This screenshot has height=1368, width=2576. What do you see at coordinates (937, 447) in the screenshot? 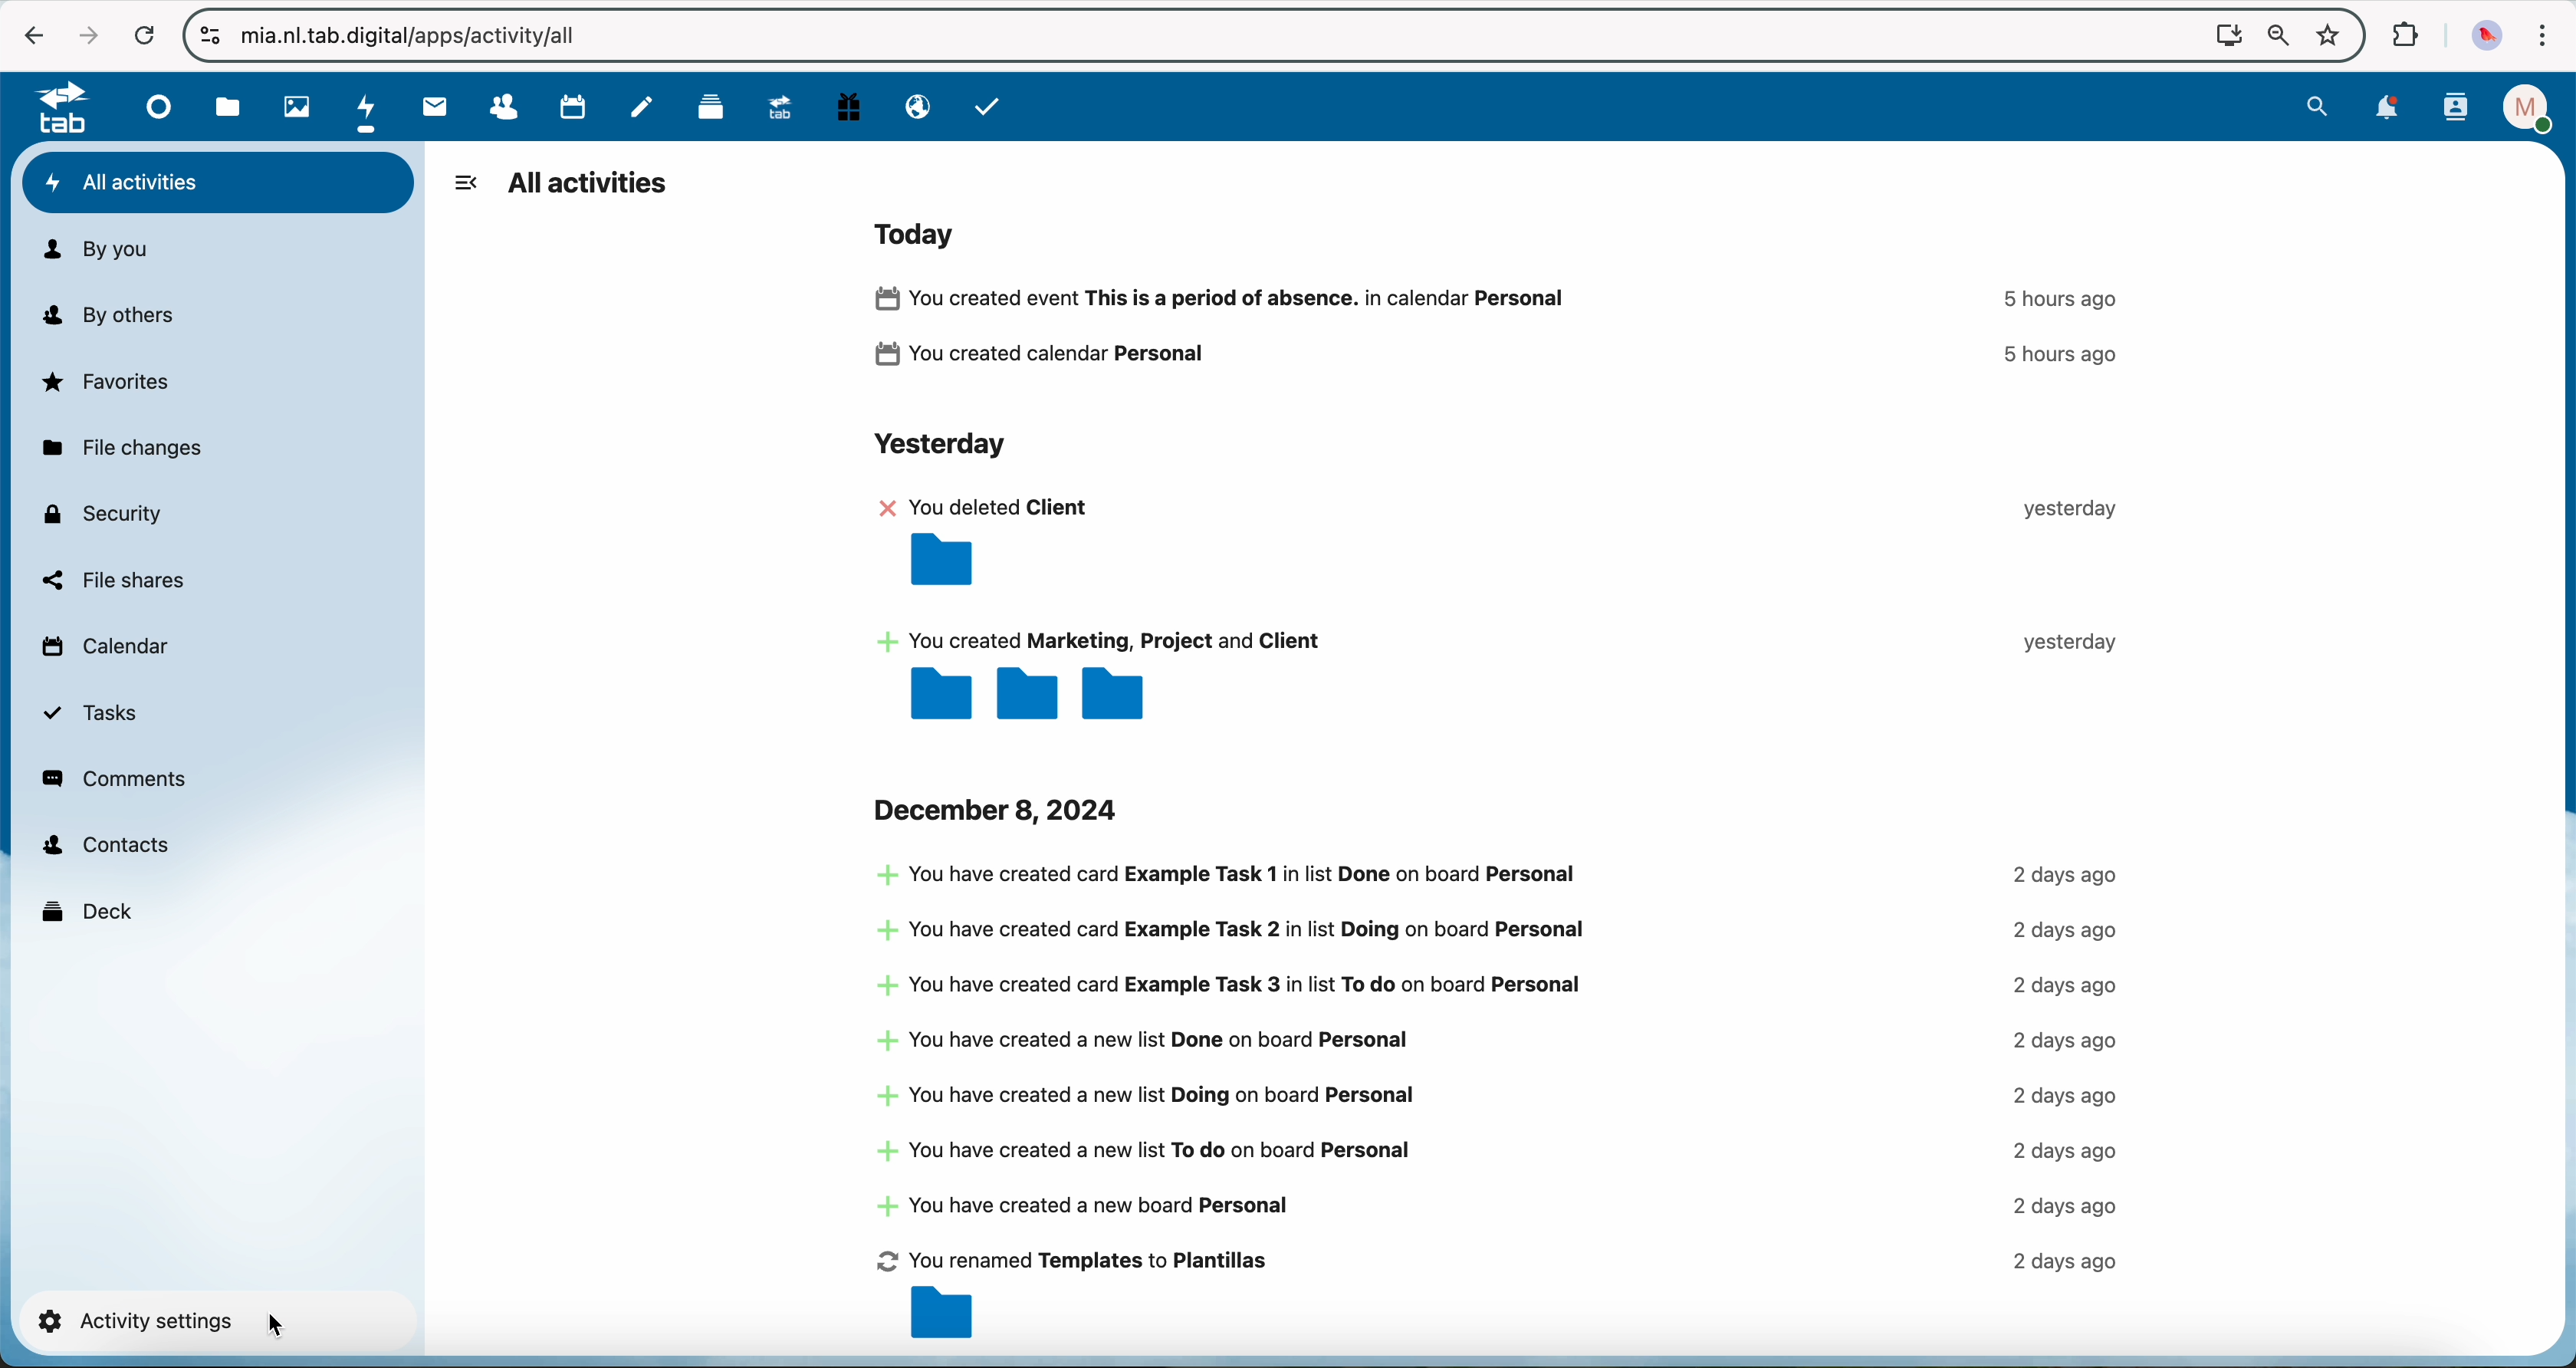
I see `yesterday` at bounding box center [937, 447].